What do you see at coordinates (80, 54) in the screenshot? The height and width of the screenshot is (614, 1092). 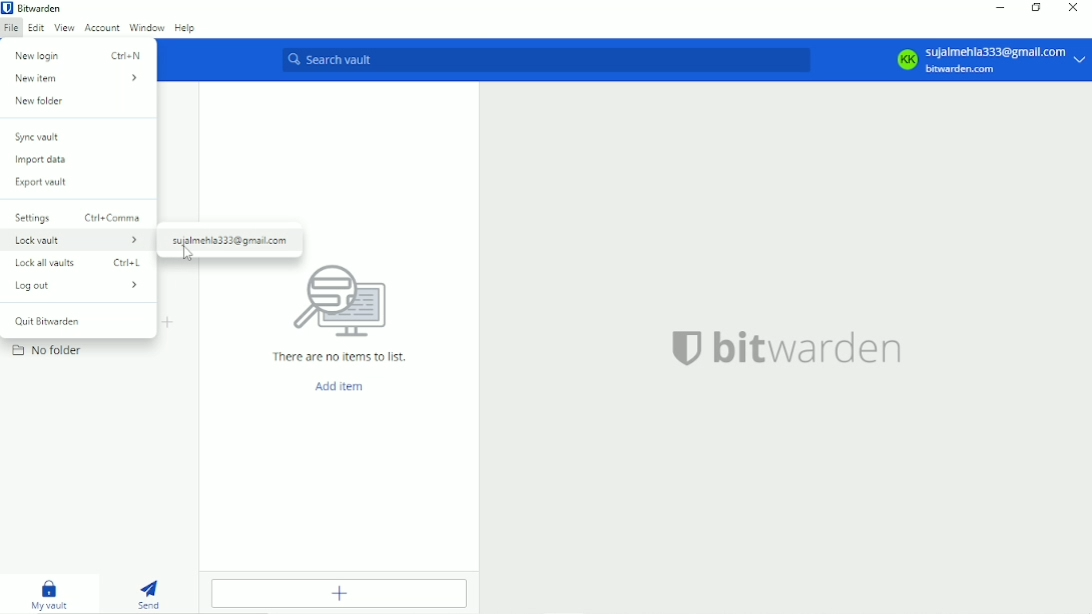 I see `New login   ctrl+N` at bounding box center [80, 54].